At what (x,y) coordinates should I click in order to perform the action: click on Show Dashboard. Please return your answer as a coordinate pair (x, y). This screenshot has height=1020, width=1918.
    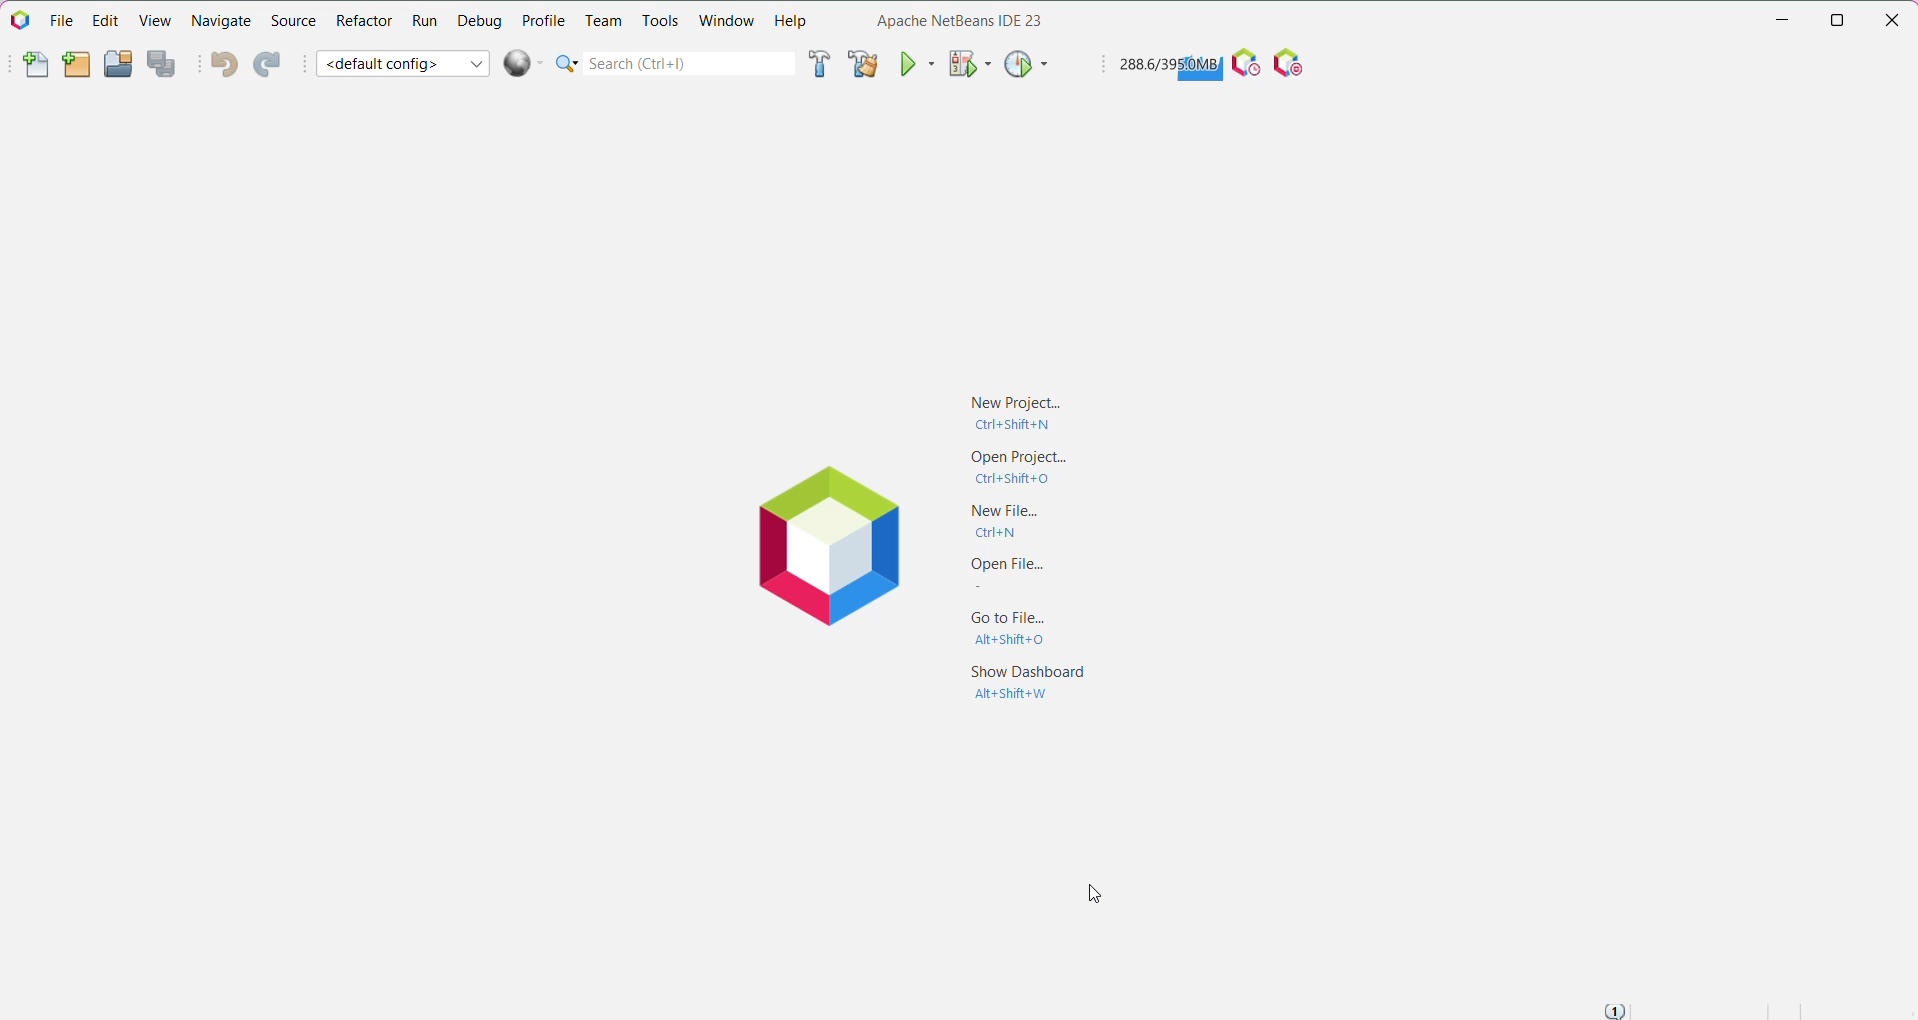
    Looking at the image, I should click on (1023, 684).